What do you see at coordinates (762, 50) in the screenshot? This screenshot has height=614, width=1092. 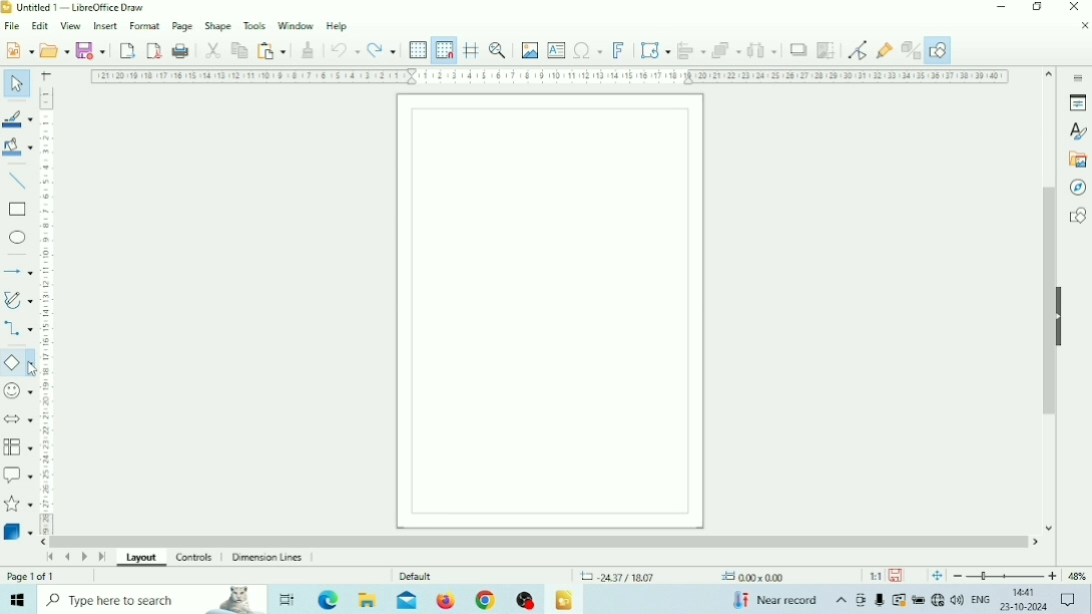 I see `Select at least three objects to distribute` at bounding box center [762, 50].